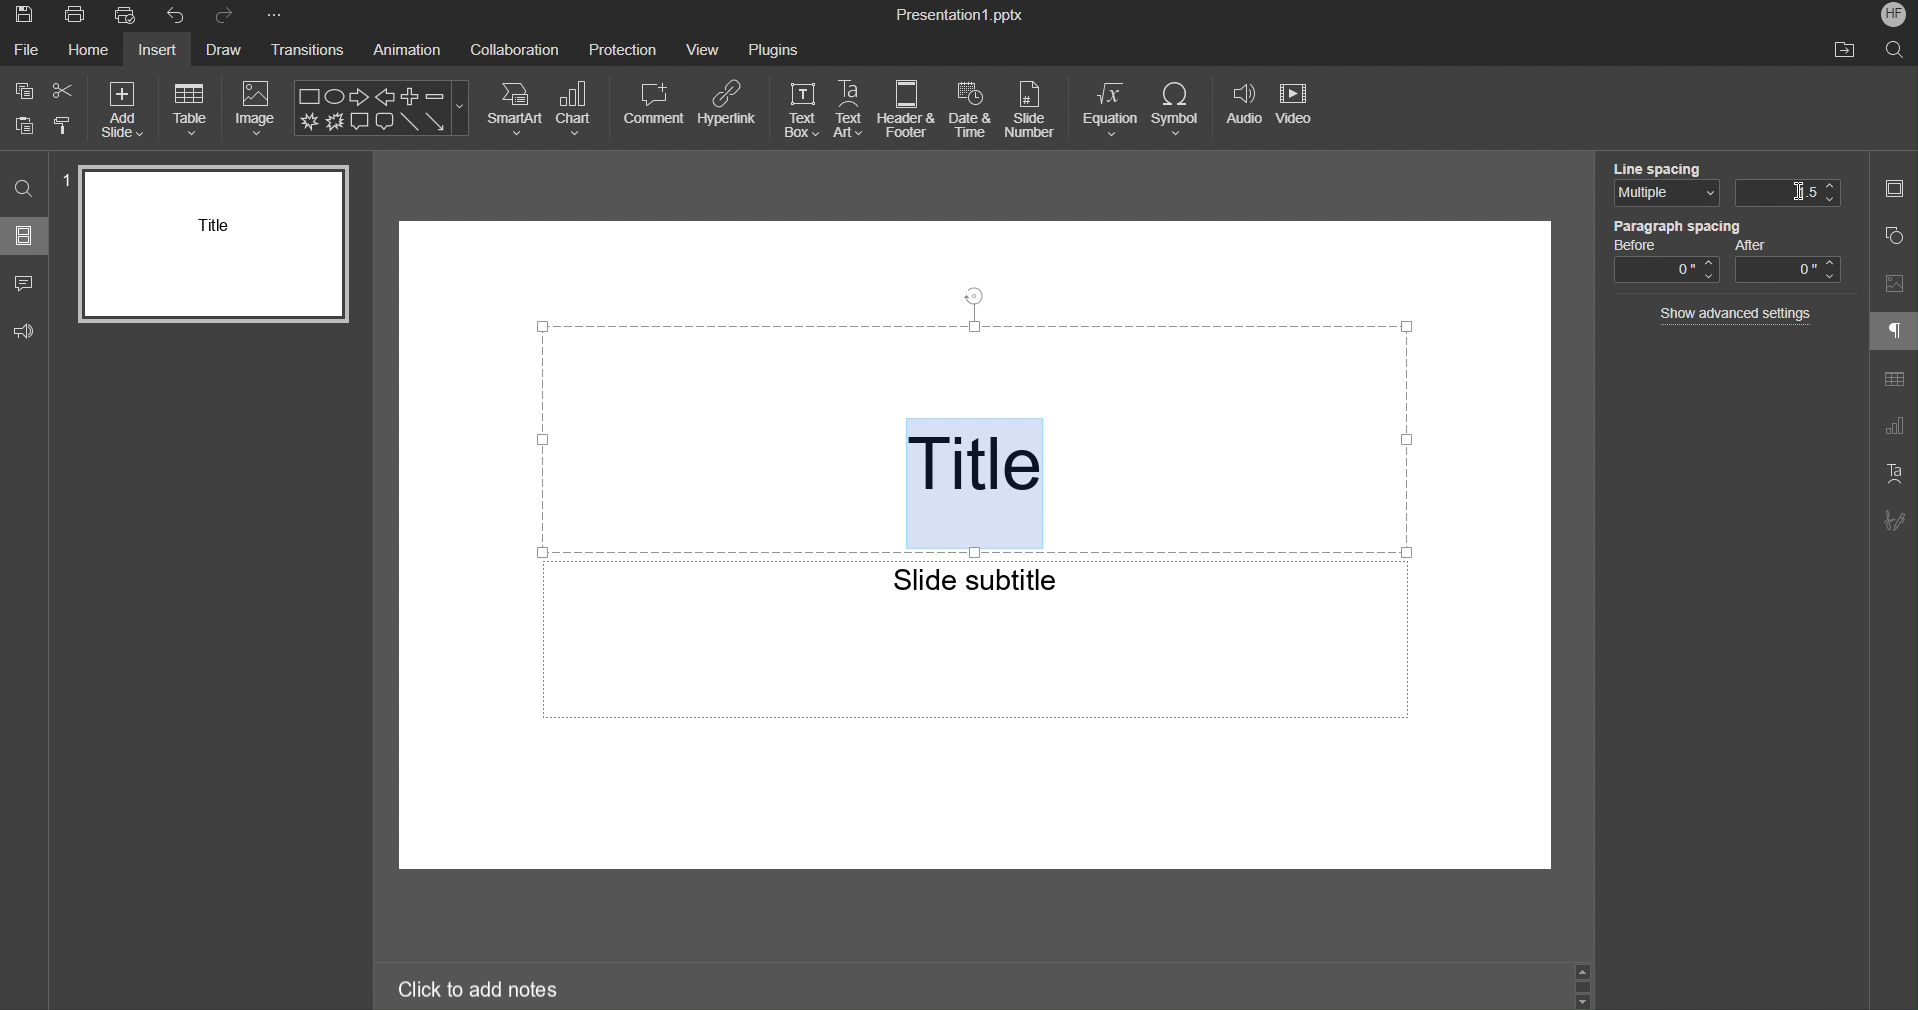 The height and width of the screenshot is (1010, 1918). What do you see at coordinates (155, 51) in the screenshot?
I see `Insert` at bounding box center [155, 51].